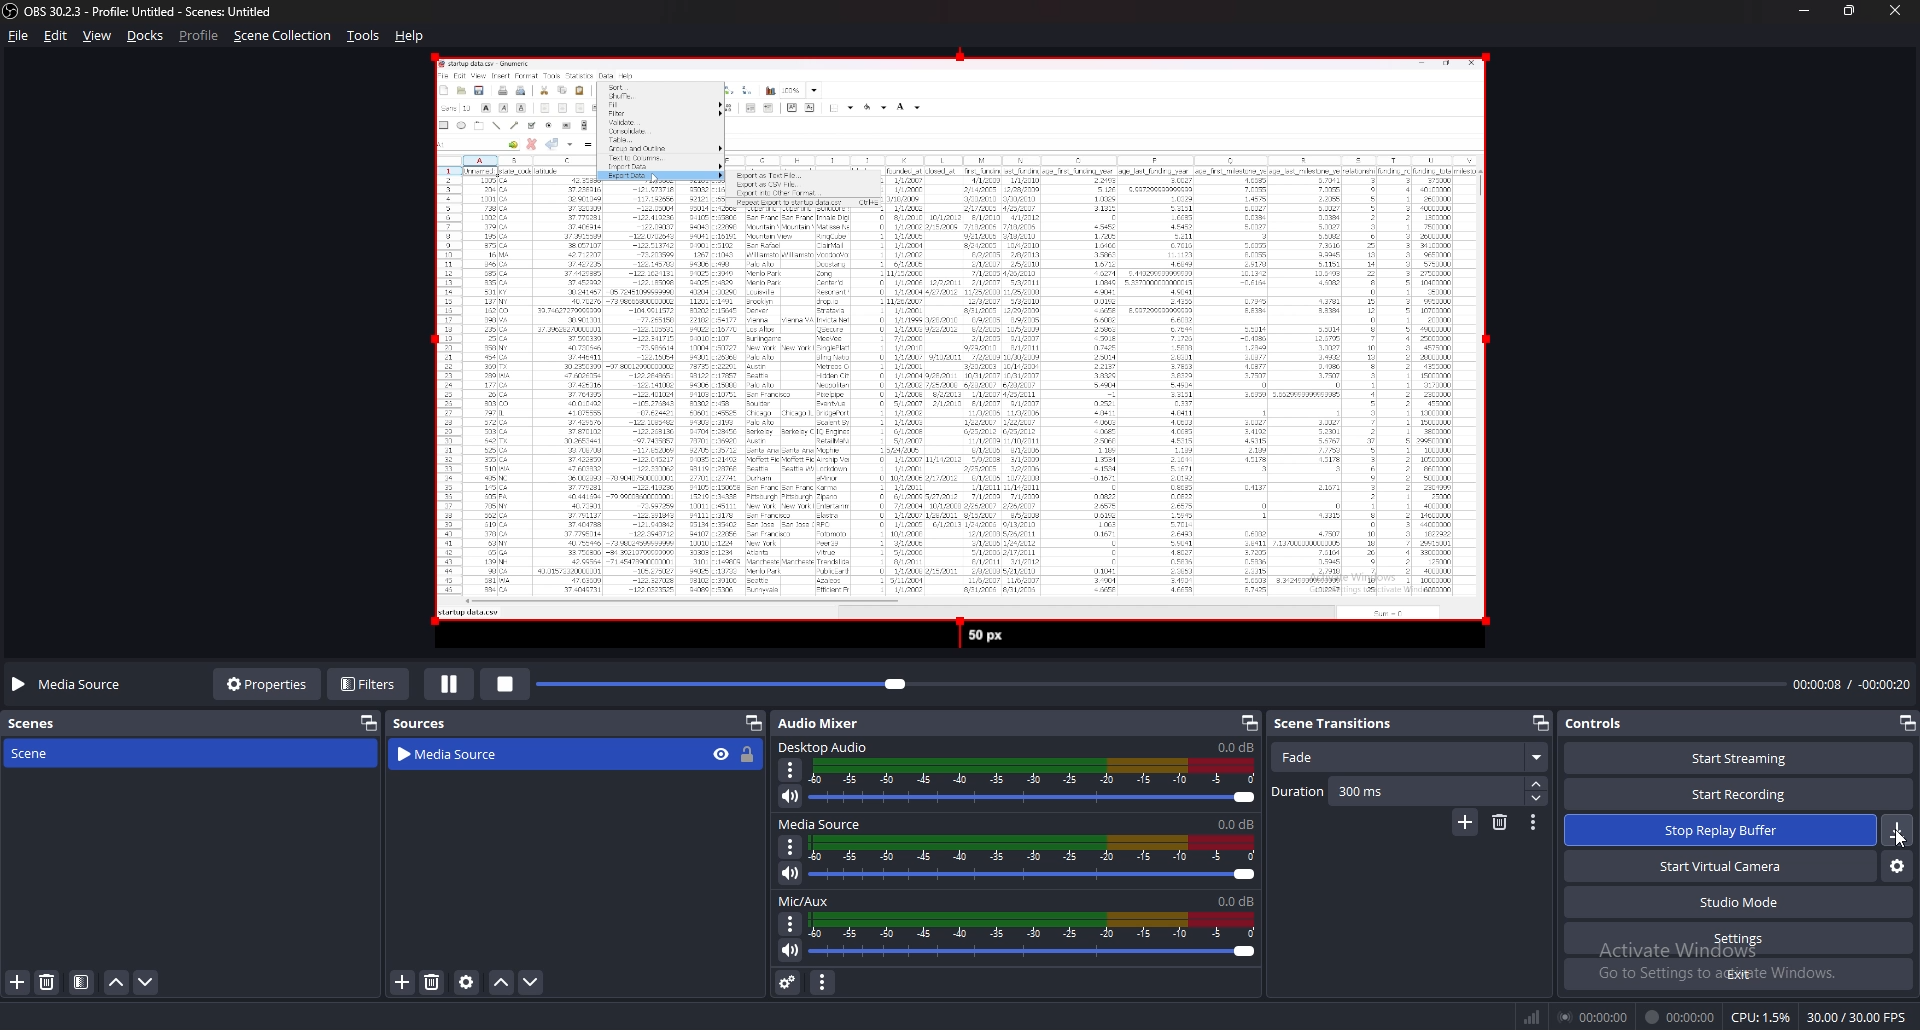 This screenshot has height=1030, width=1920. I want to click on advanced audio properties, so click(789, 981).